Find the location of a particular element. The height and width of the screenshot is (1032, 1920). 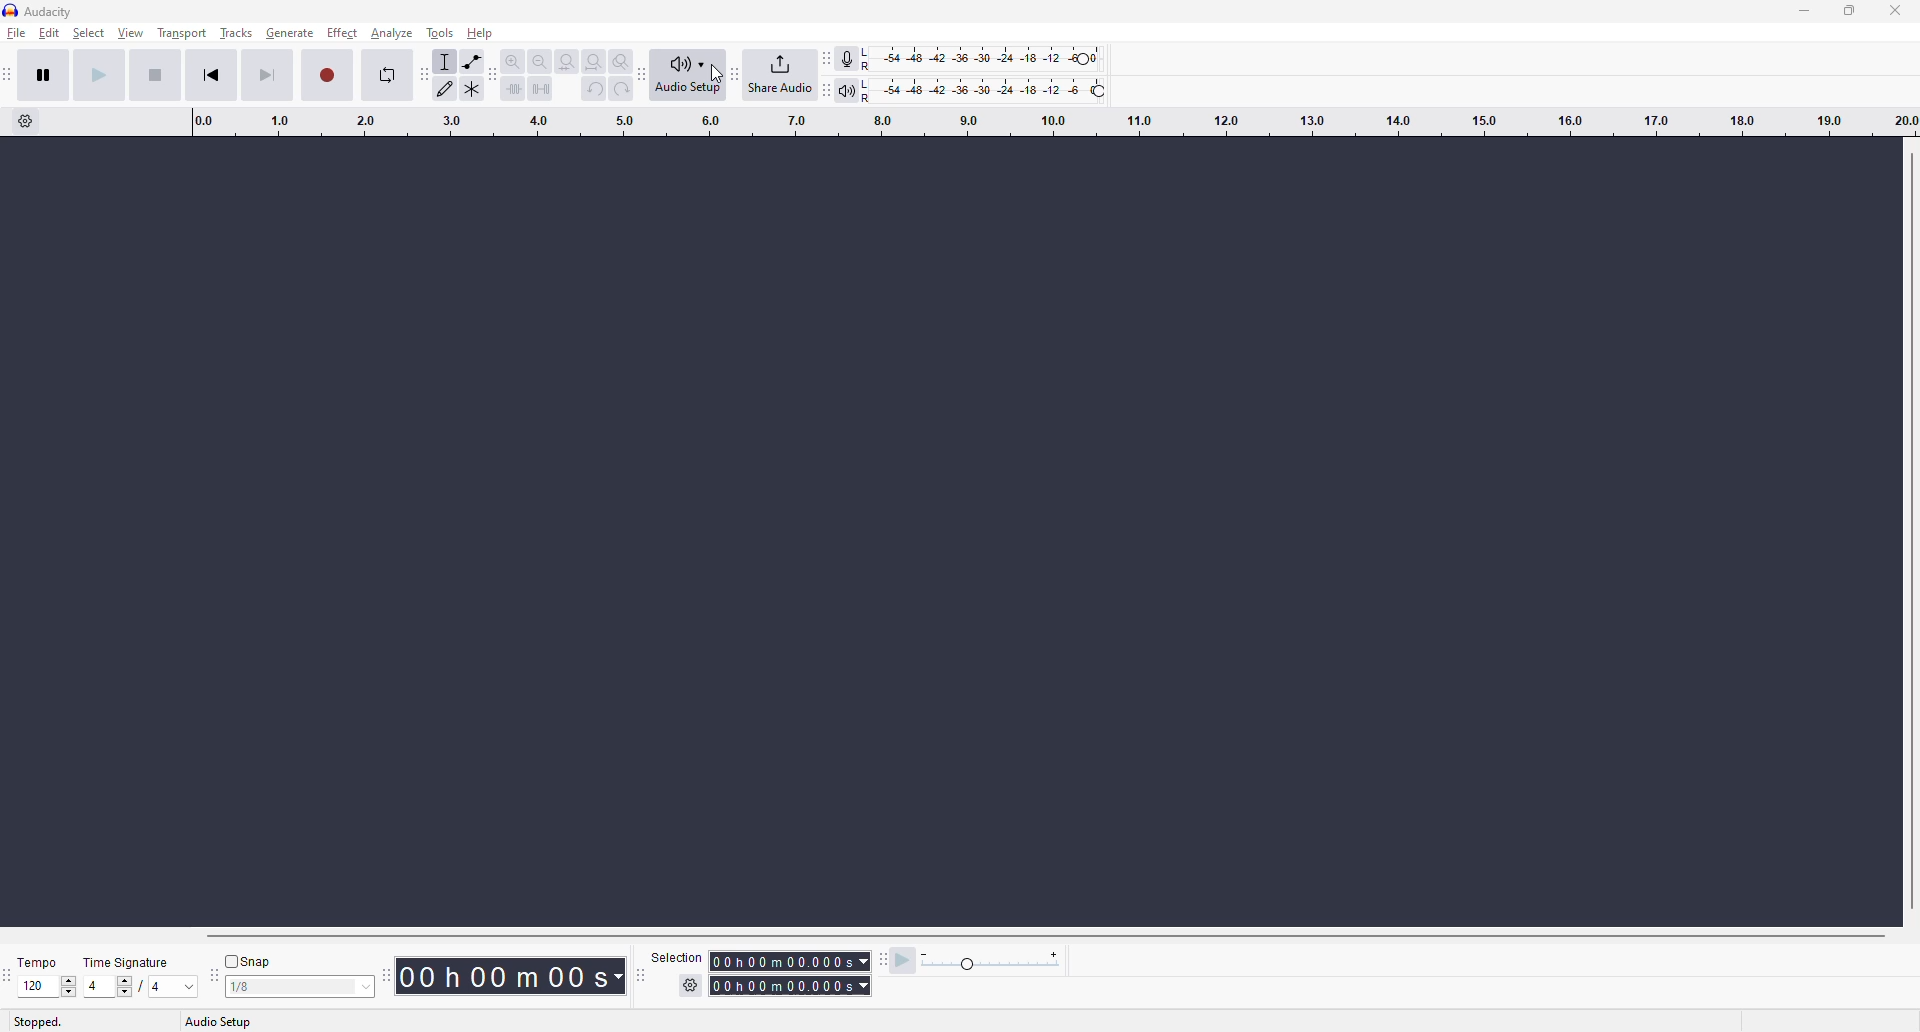

maximize is located at coordinates (1851, 11).